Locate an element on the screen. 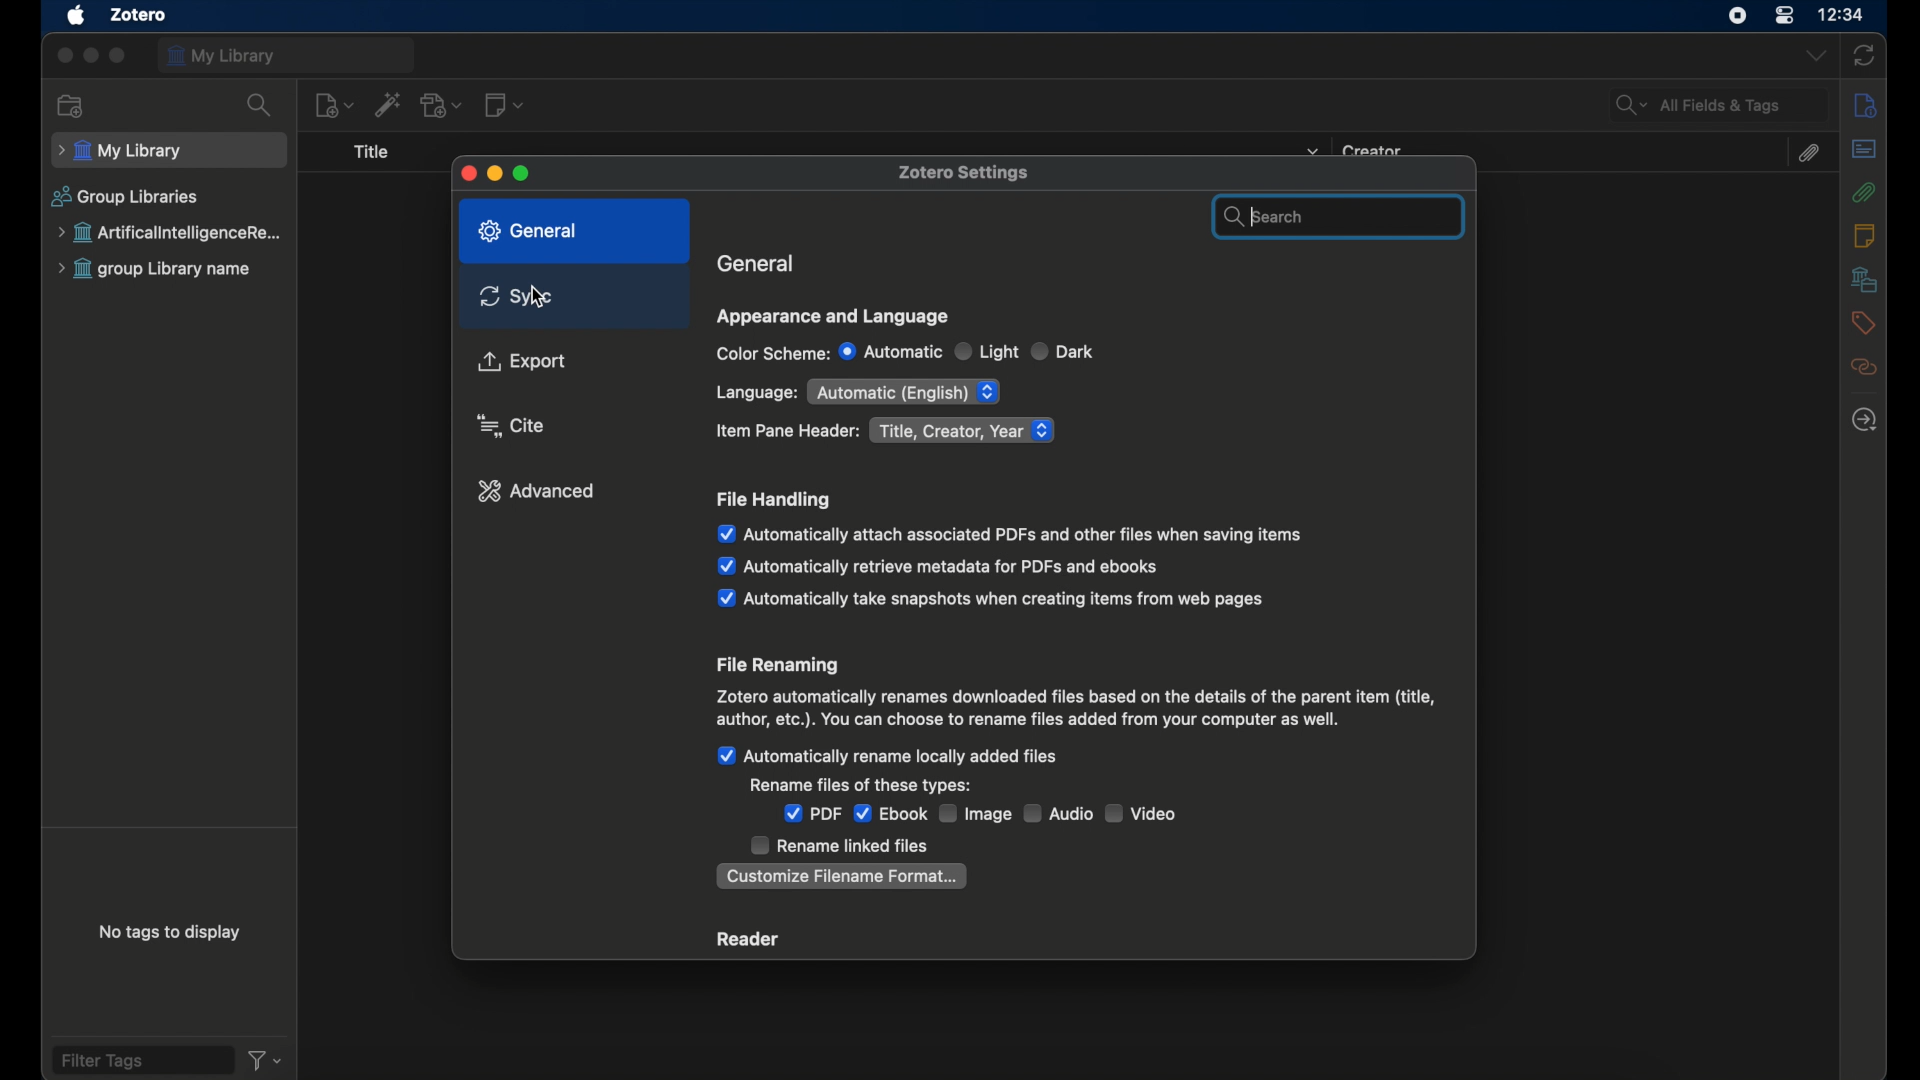  item pane header is located at coordinates (786, 432).